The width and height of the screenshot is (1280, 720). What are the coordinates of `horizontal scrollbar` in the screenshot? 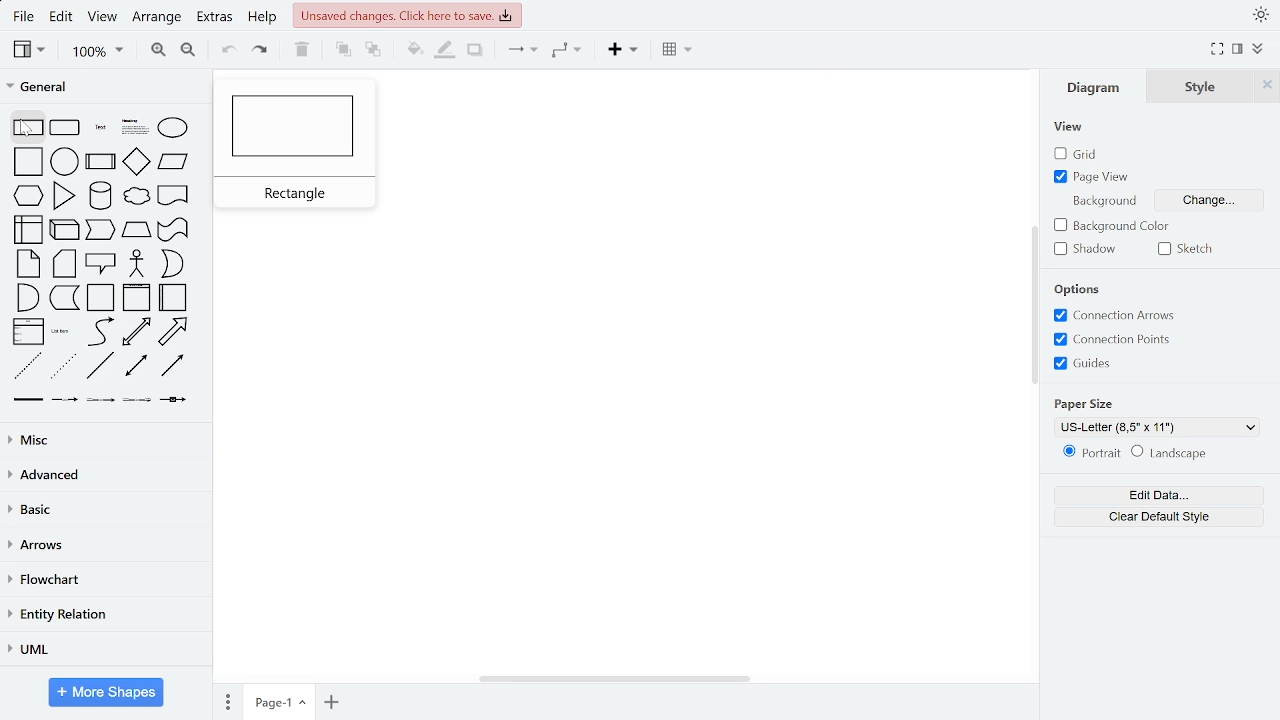 It's located at (616, 679).